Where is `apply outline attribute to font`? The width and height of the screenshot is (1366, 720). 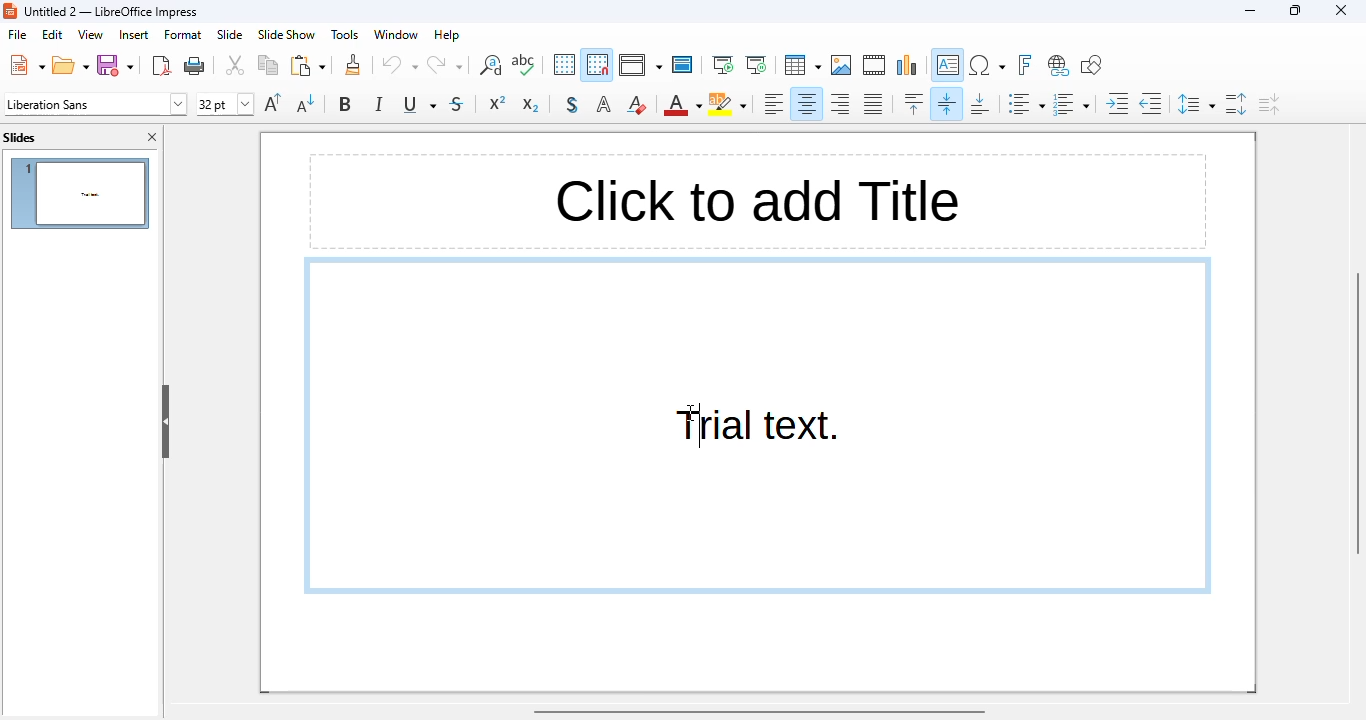 apply outline attribute to font is located at coordinates (604, 104).